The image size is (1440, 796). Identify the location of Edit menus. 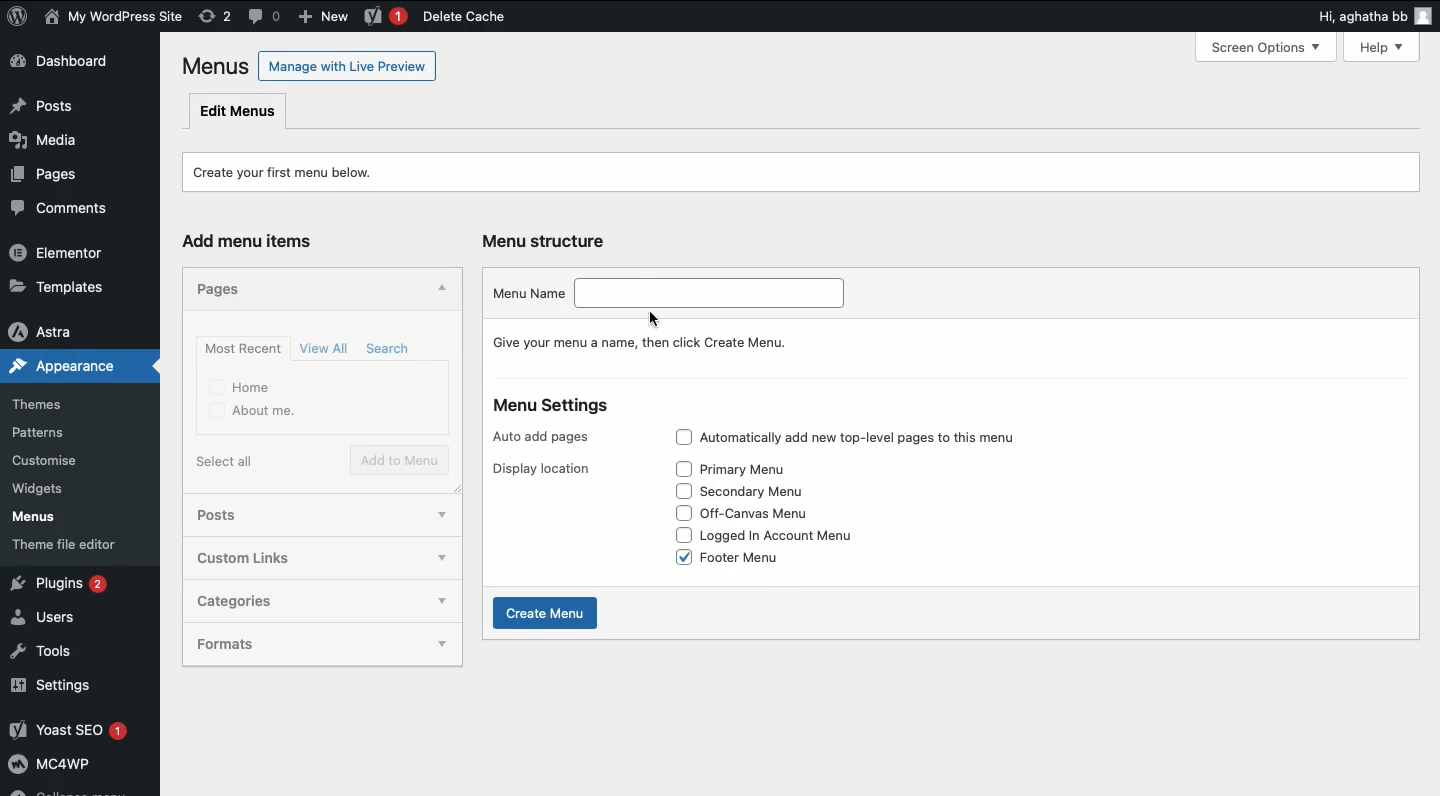
(238, 112).